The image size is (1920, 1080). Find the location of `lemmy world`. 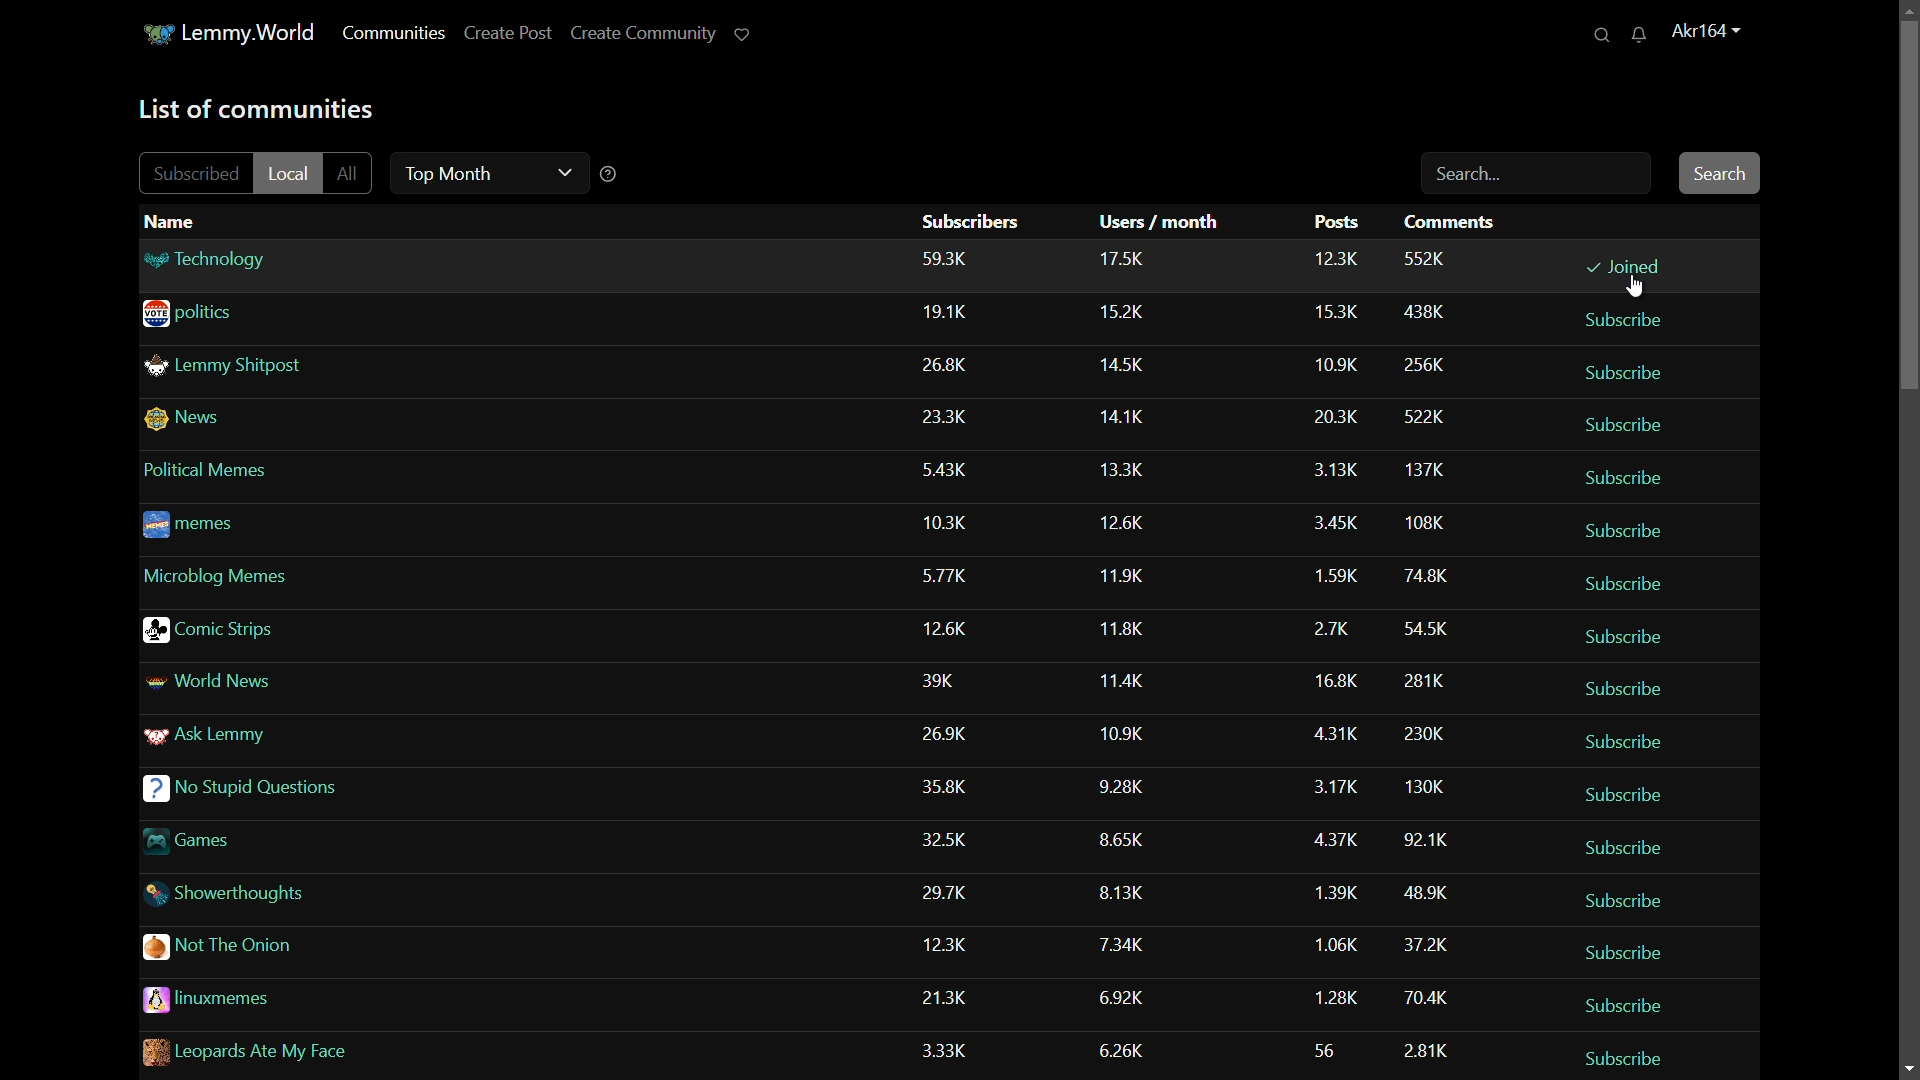

lemmy world is located at coordinates (254, 33).